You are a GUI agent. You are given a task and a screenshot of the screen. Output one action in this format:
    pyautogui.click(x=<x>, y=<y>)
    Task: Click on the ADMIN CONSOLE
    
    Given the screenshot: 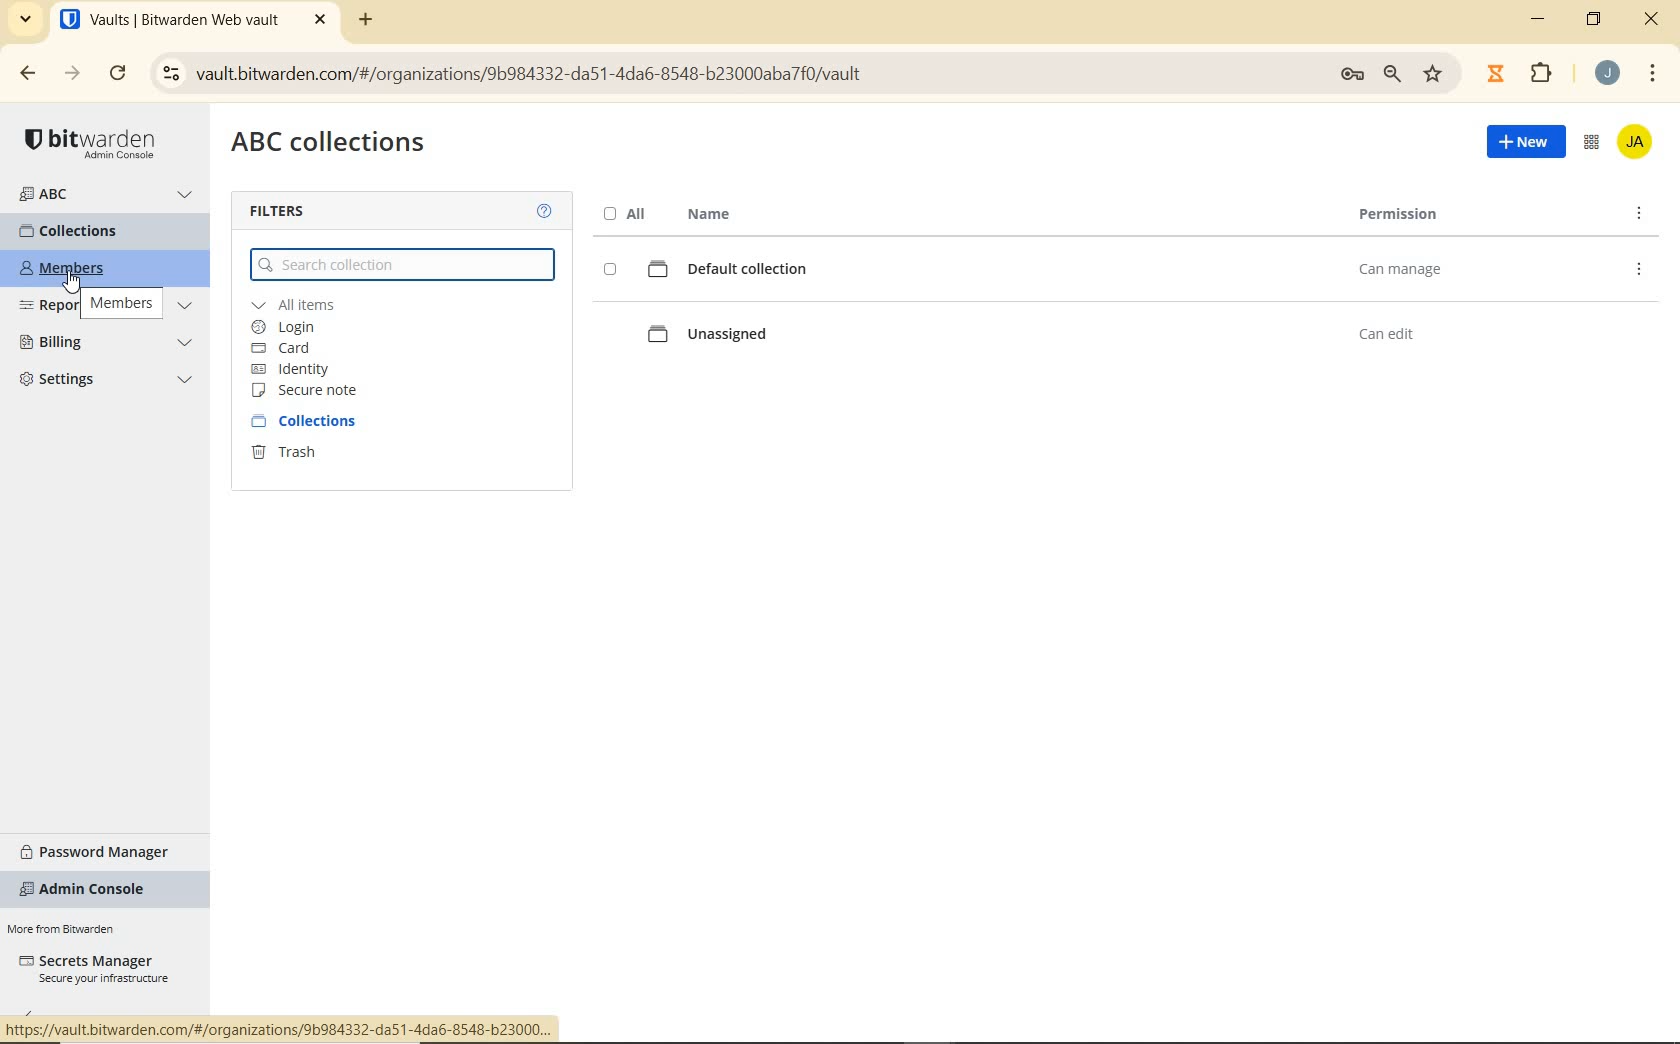 What is the action you would take?
    pyautogui.click(x=1591, y=145)
    